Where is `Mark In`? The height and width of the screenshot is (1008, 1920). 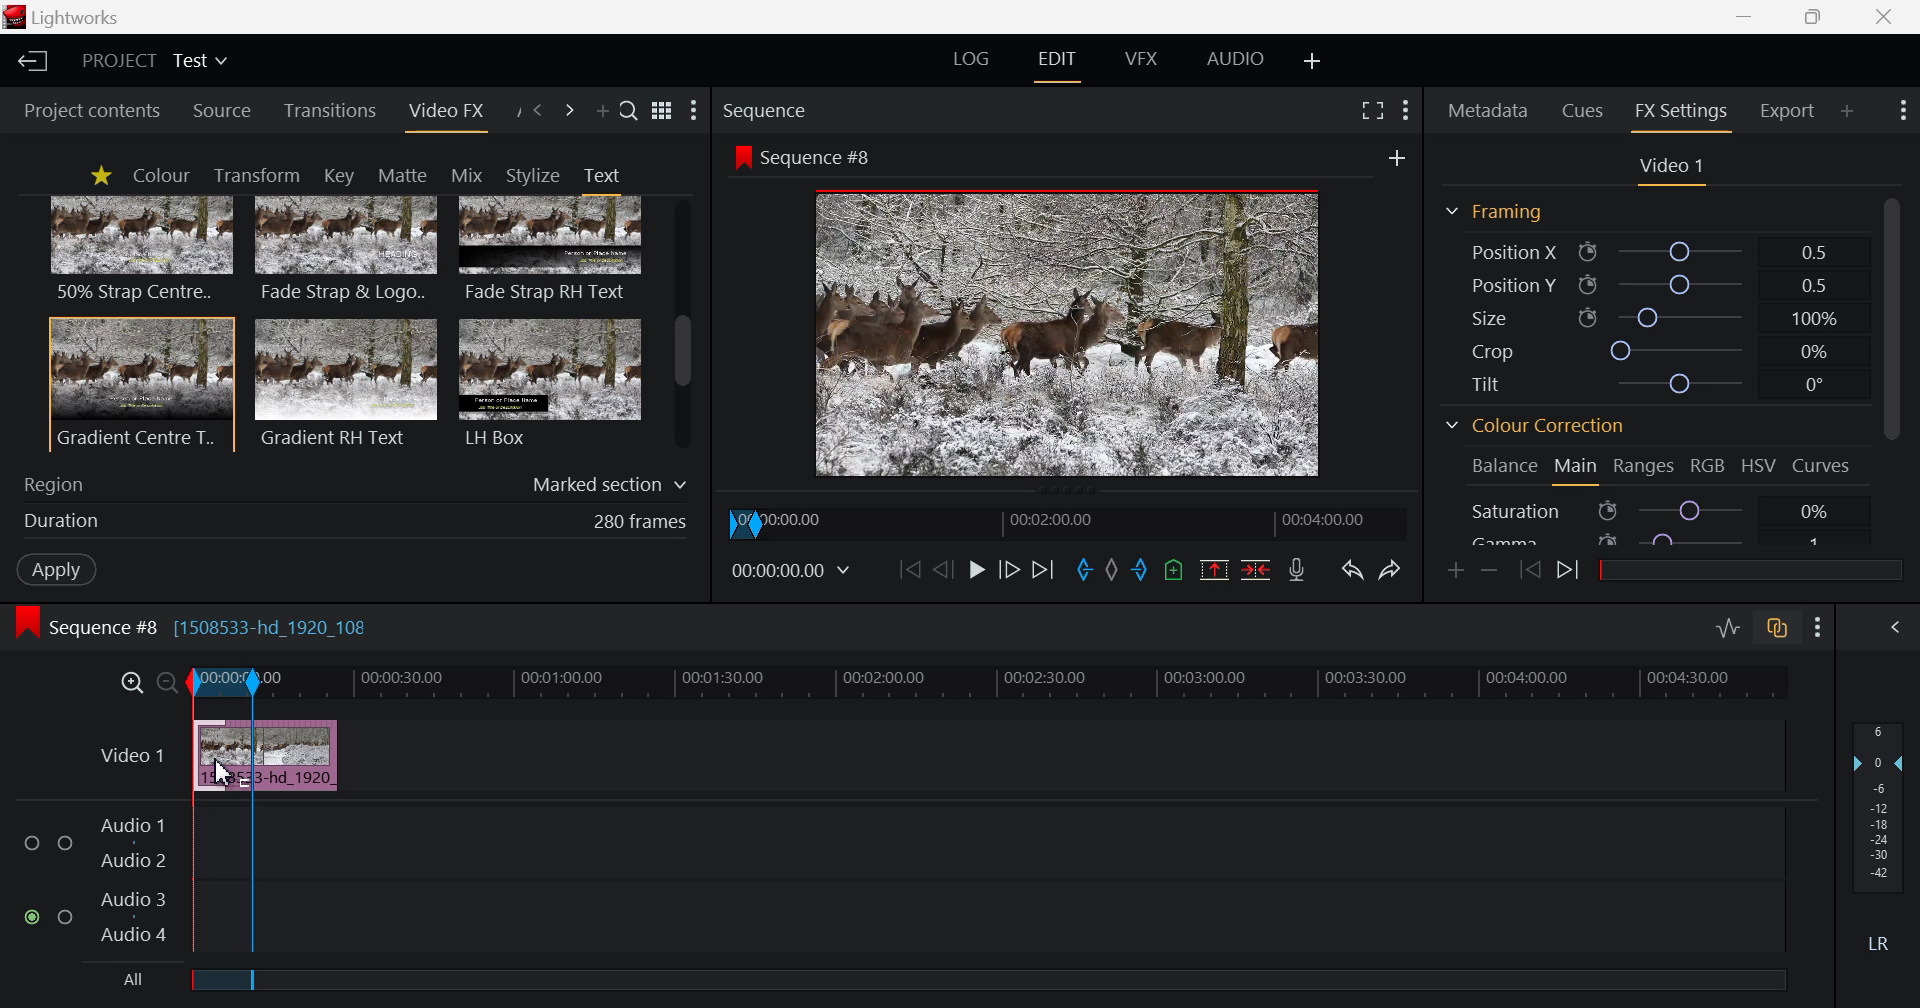 Mark In is located at coordinates (1081, 568).